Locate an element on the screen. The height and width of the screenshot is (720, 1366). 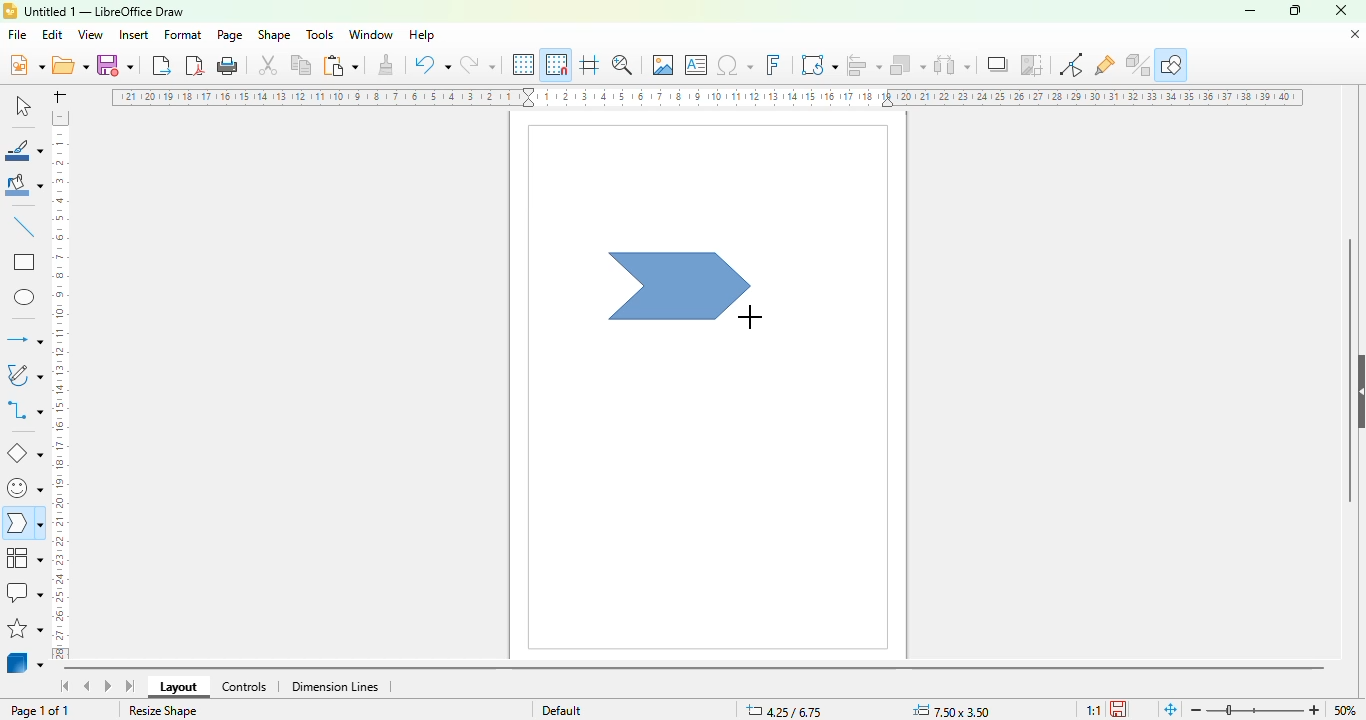
close is located at coordinates (1341, 10).